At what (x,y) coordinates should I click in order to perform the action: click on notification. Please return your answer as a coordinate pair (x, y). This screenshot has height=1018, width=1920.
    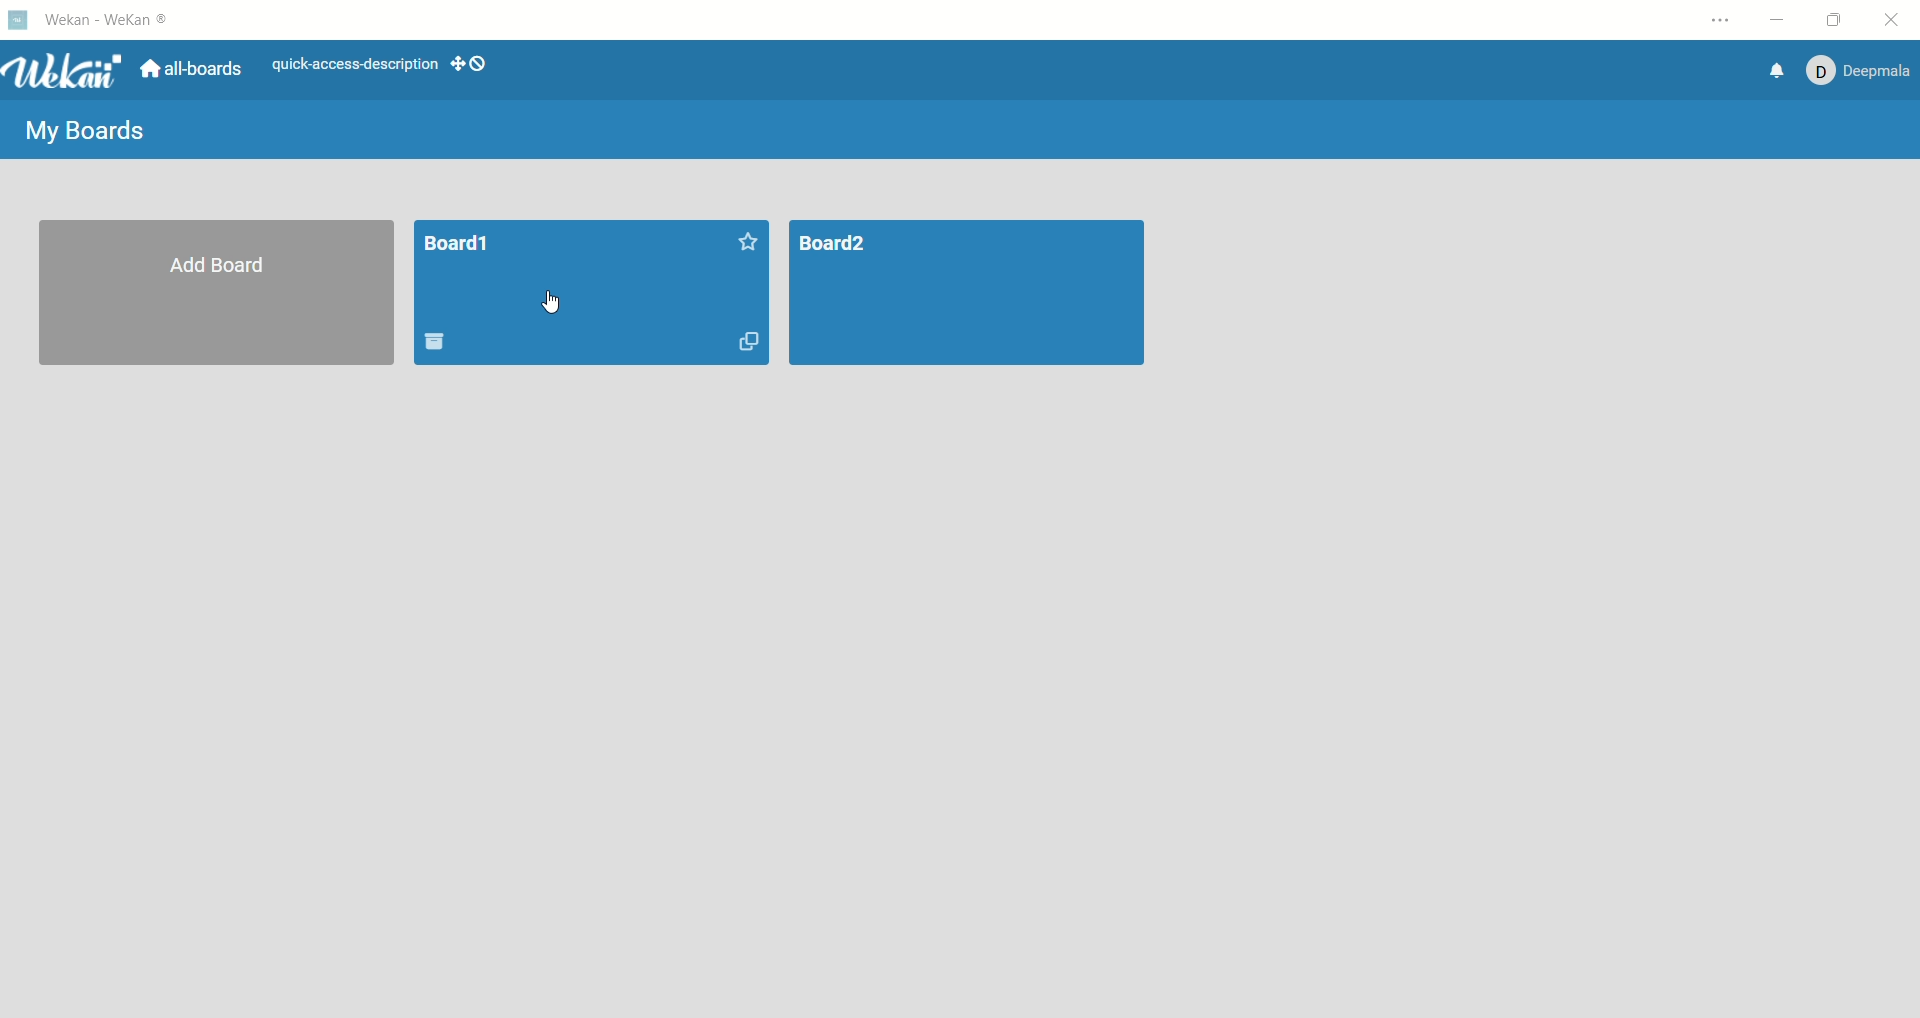
    Looking at the image, I should click on (1779, 71).